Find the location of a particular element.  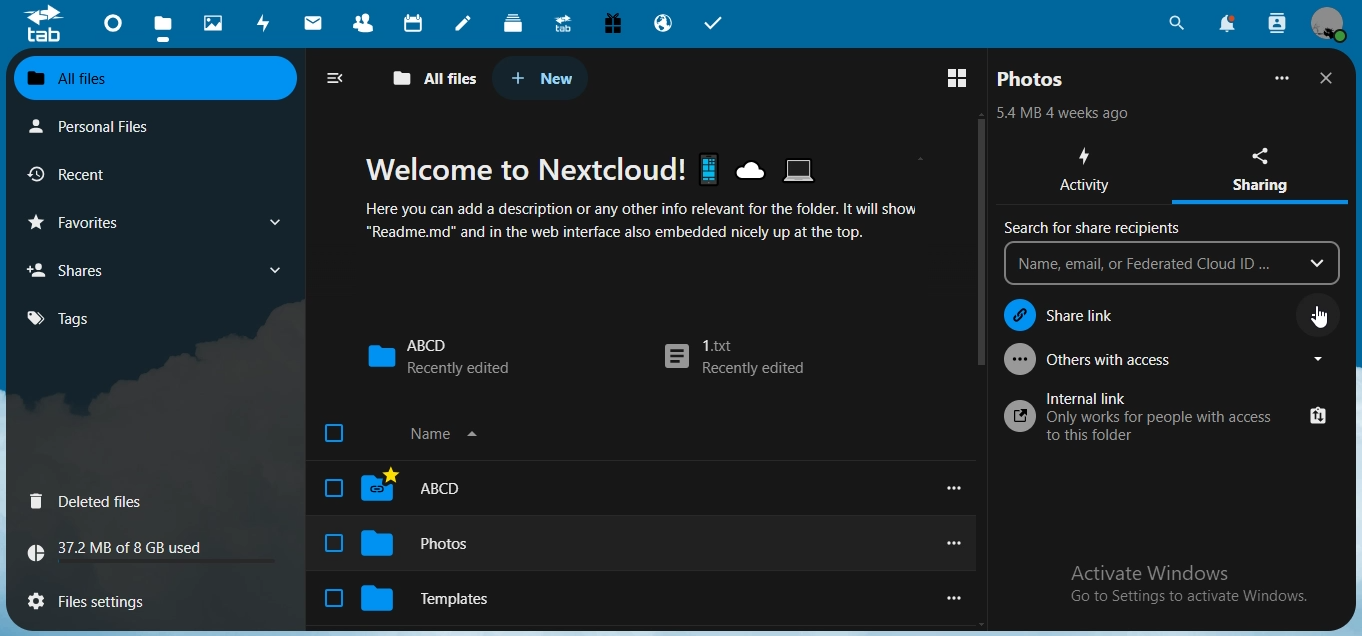

view options is located at coordinates (957, 597).